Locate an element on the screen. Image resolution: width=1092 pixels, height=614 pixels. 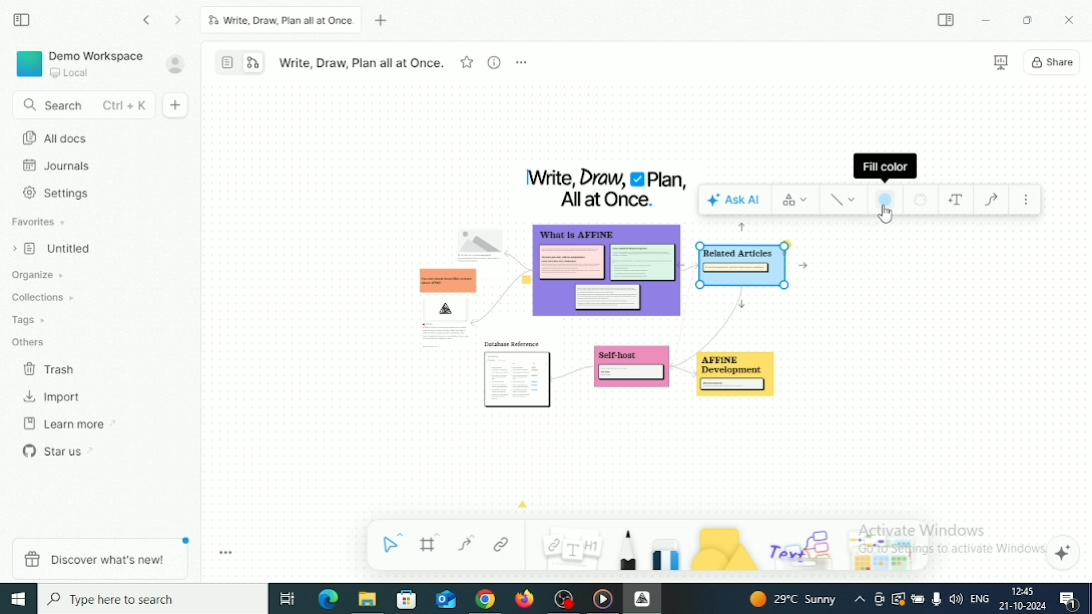
Sticky notes is located at coordinates (442, 302).